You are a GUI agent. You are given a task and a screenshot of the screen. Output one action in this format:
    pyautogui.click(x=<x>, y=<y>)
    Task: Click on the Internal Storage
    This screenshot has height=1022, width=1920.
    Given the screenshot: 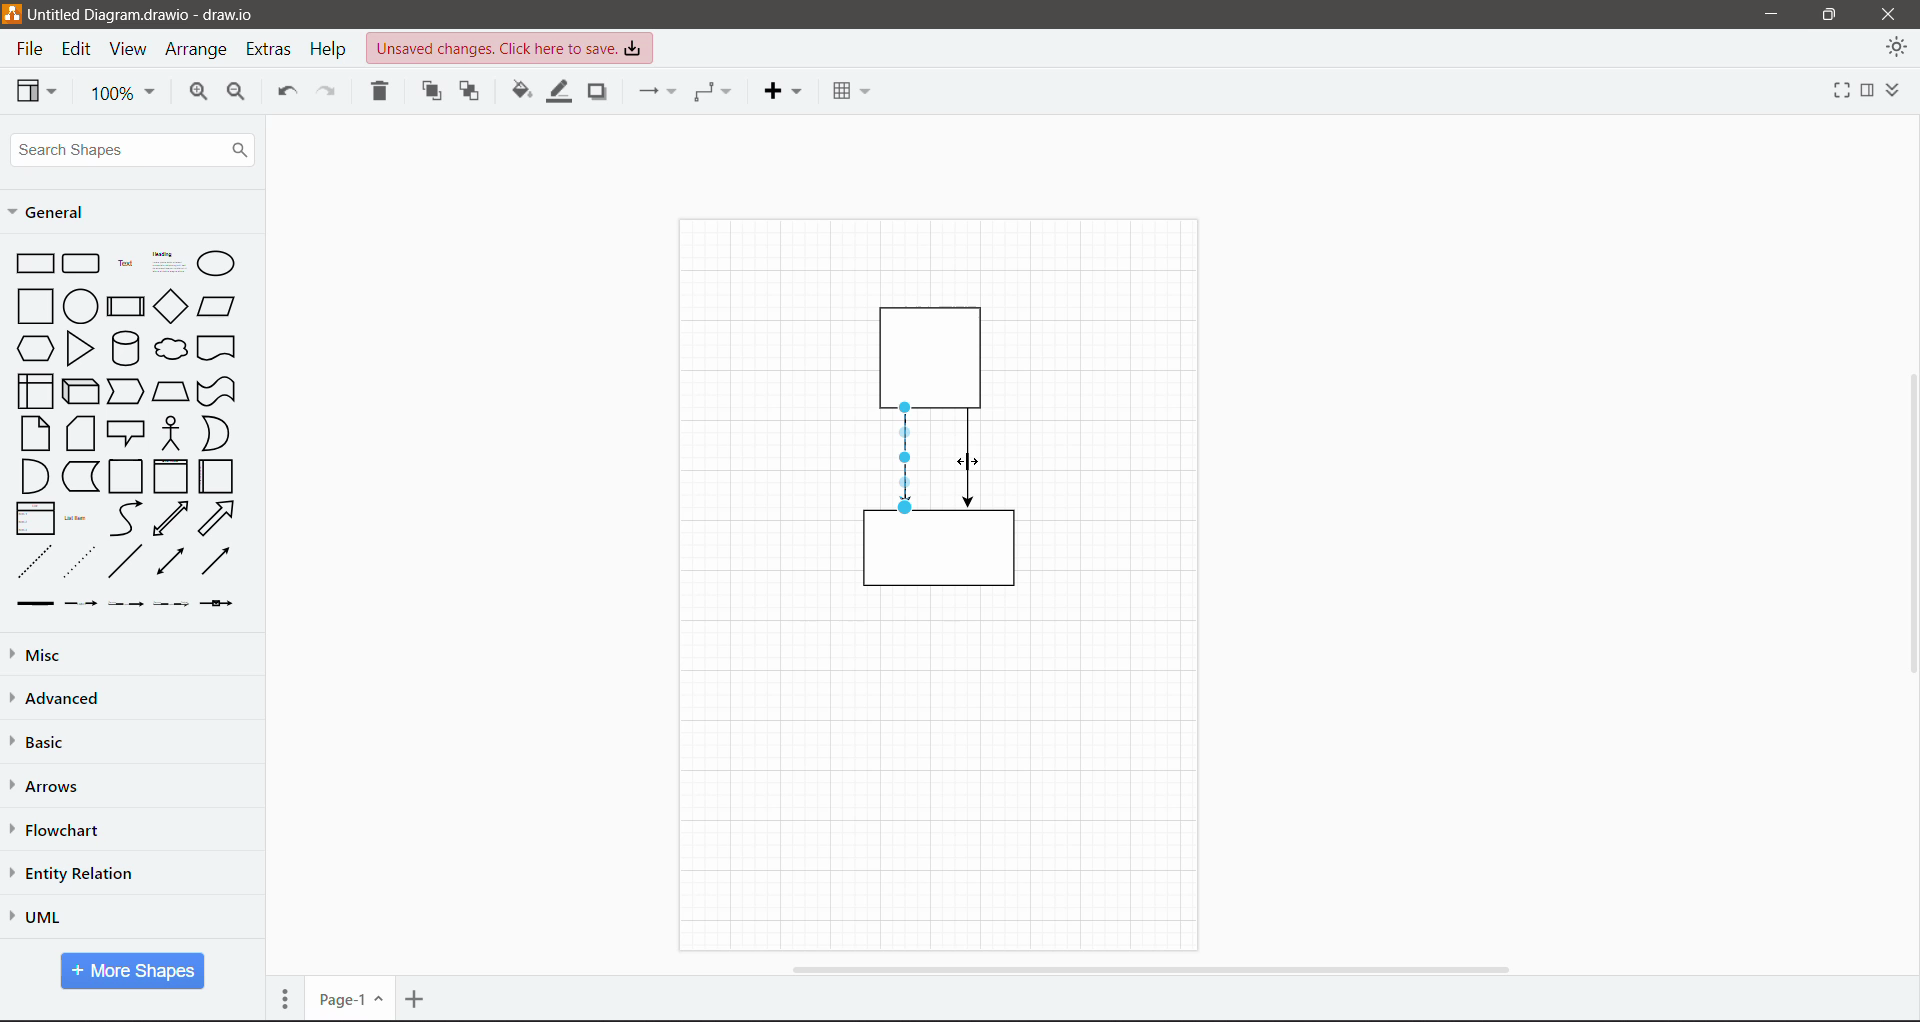 What is the action you would take?
    pyautogui.click(x=33, y=390)
    